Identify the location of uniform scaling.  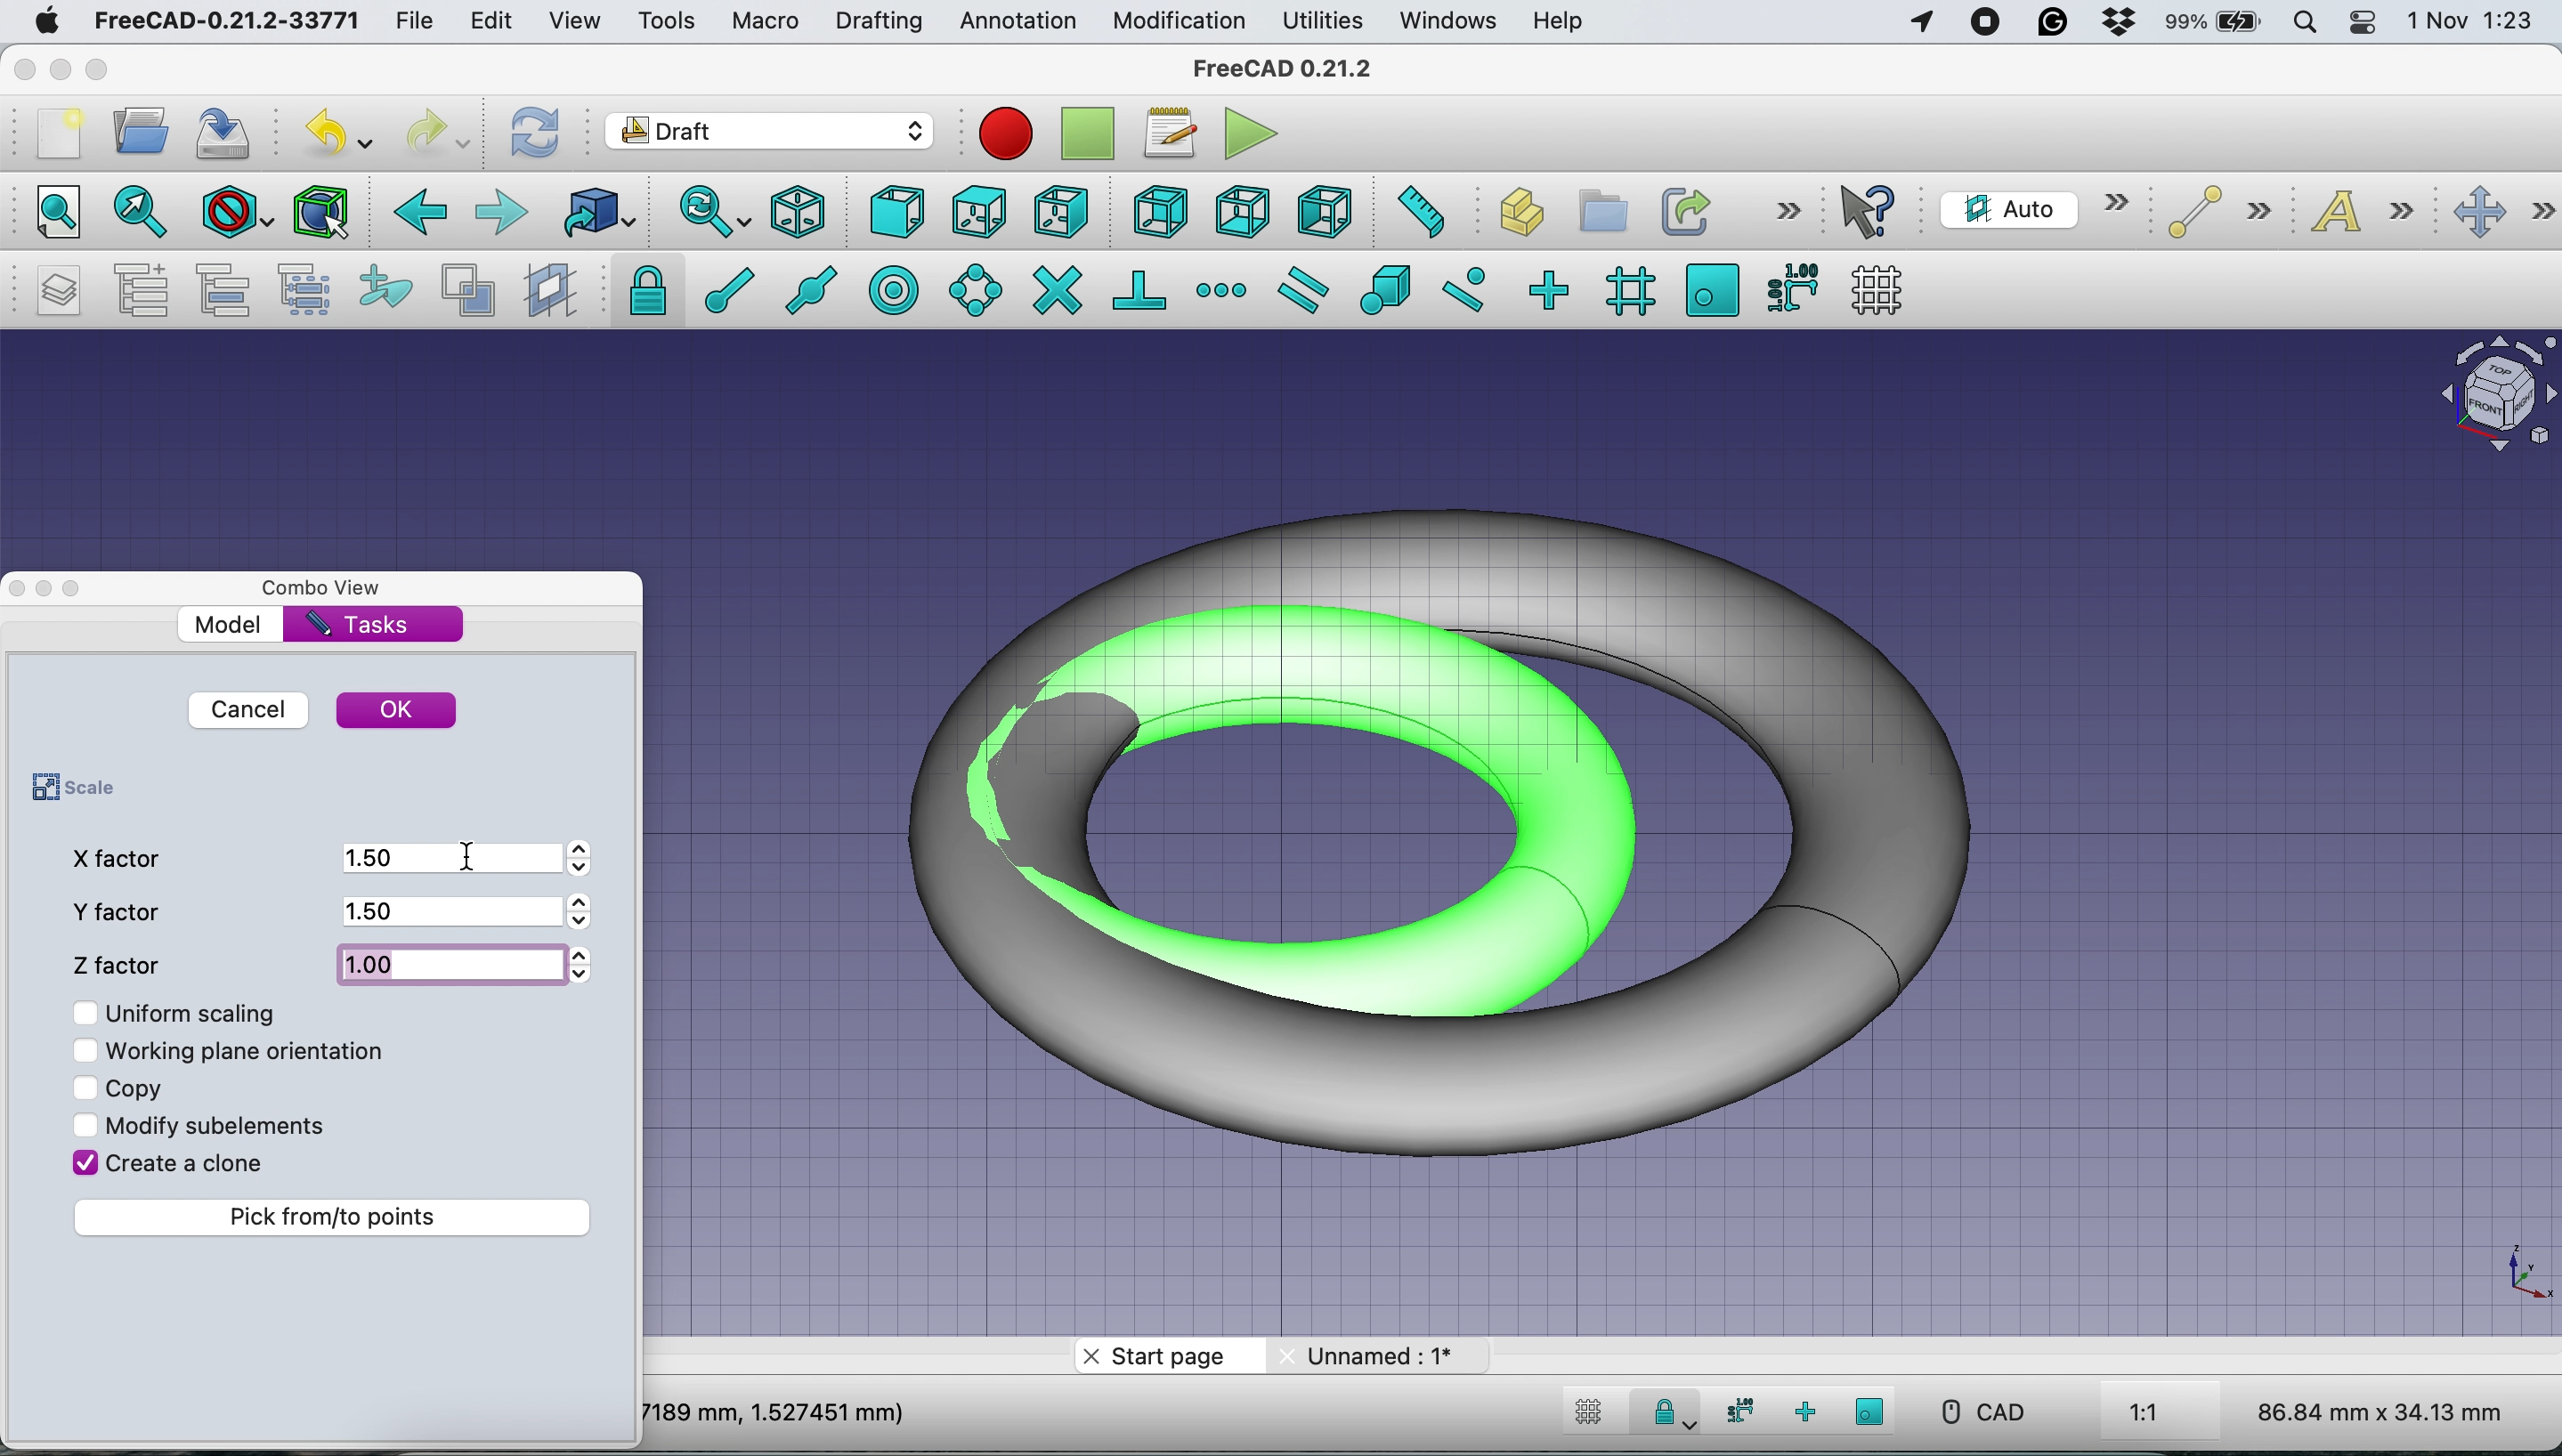
(199, 1013).